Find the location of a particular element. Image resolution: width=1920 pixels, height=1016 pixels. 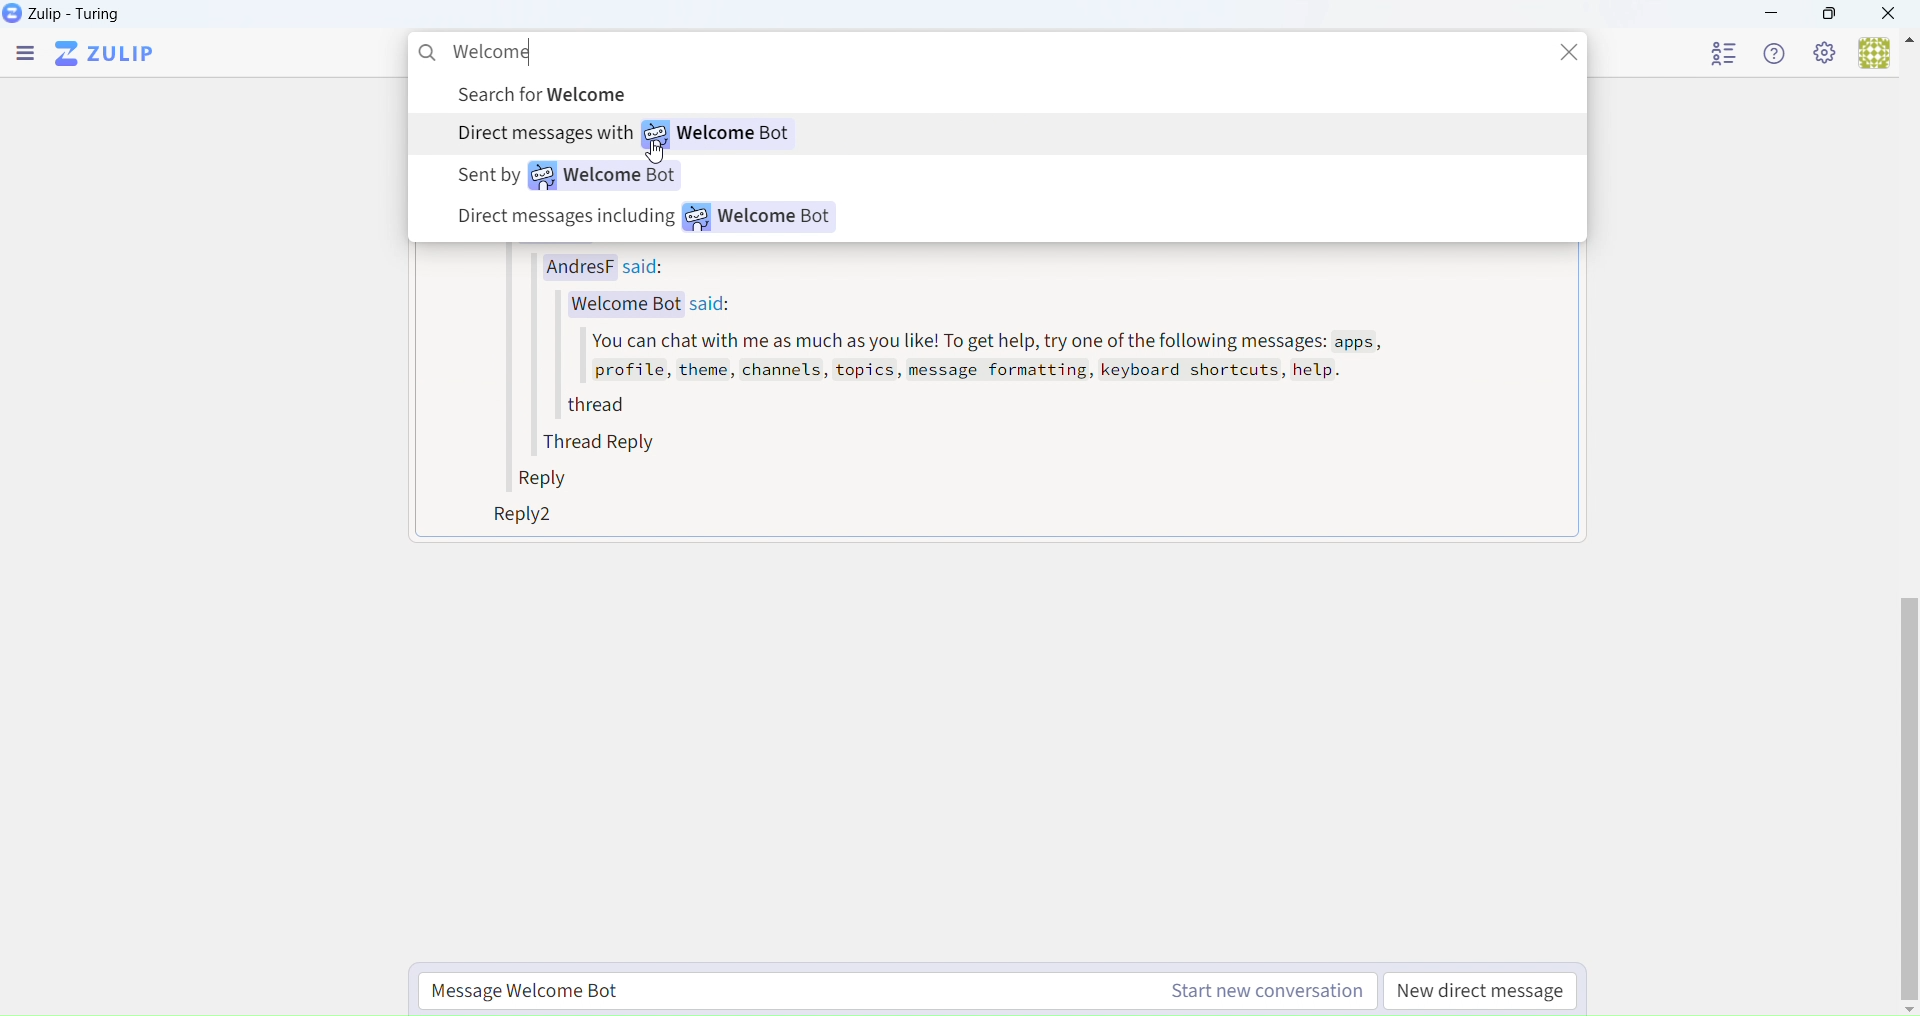

Sent by  Welcome Bot is located at coordinates (568, 176).